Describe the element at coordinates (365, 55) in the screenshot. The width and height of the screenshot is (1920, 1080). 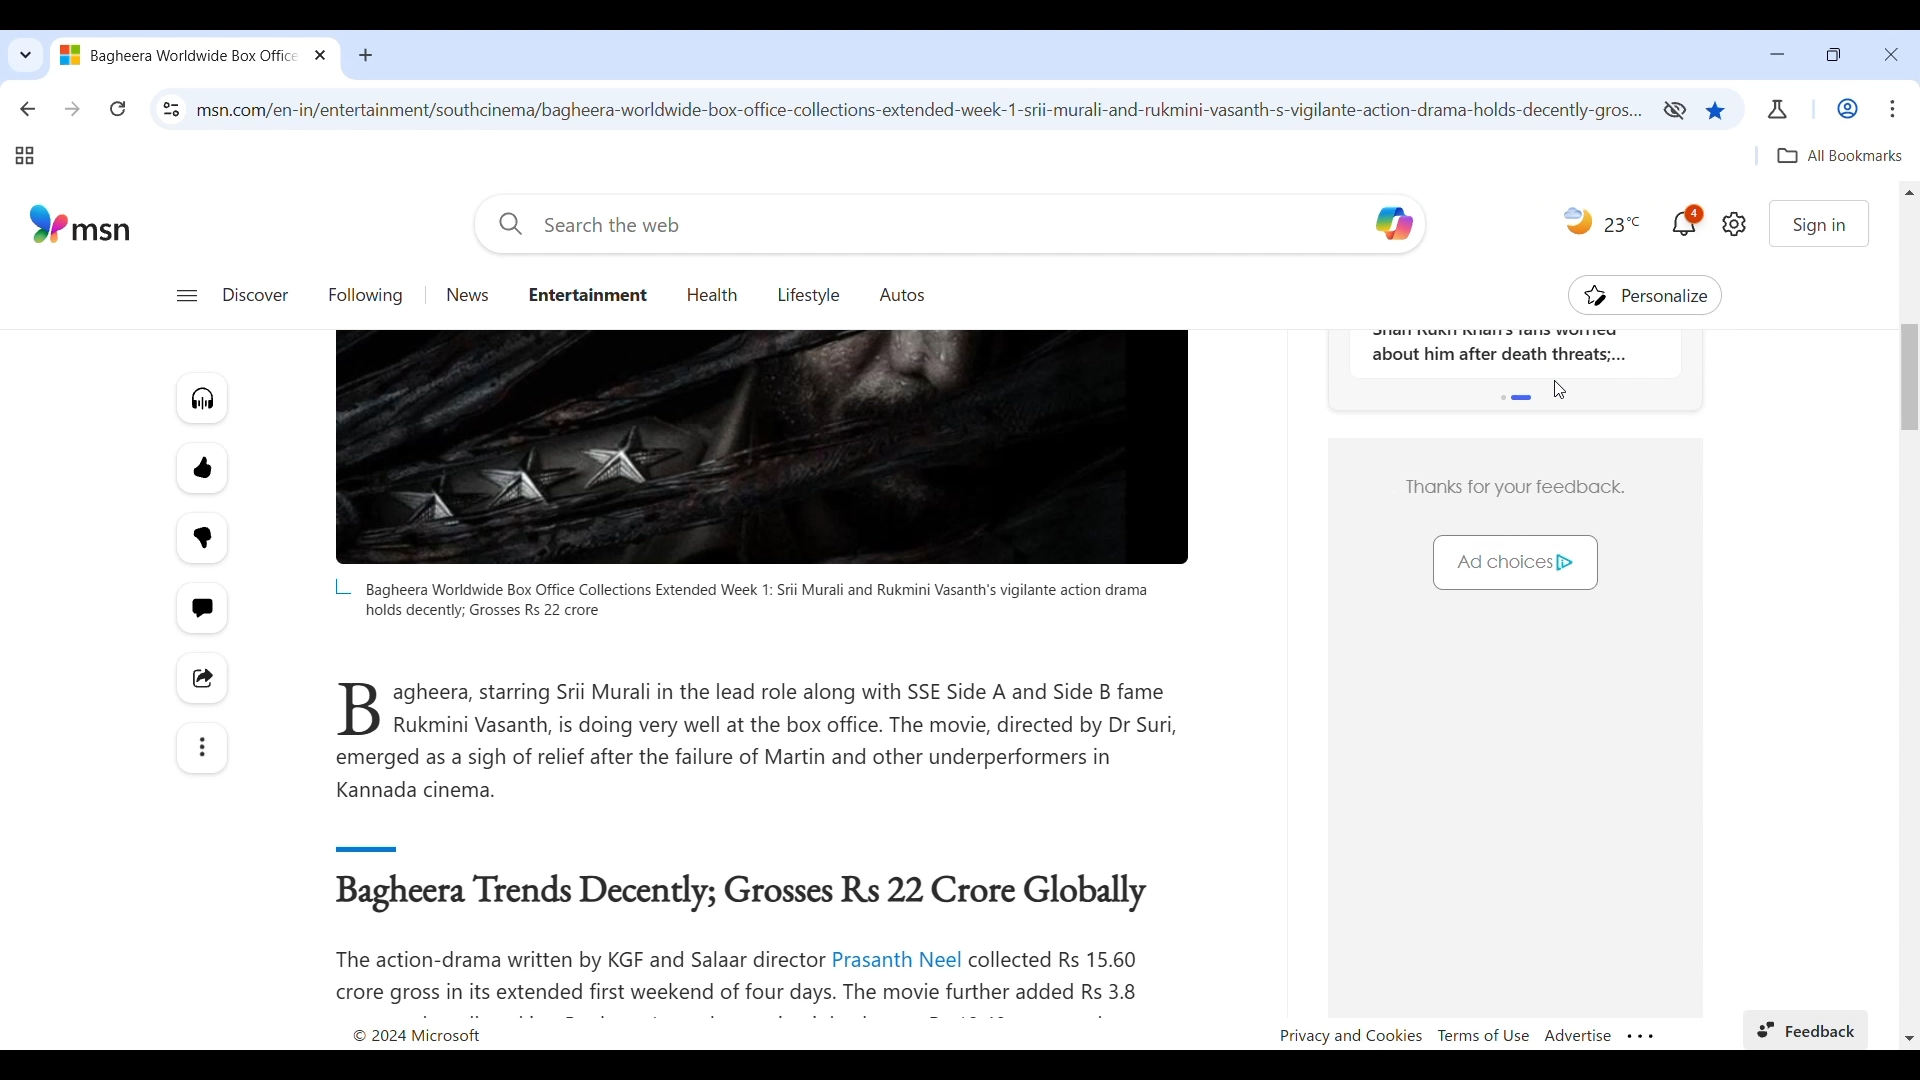
I see `Add tab` at that location.